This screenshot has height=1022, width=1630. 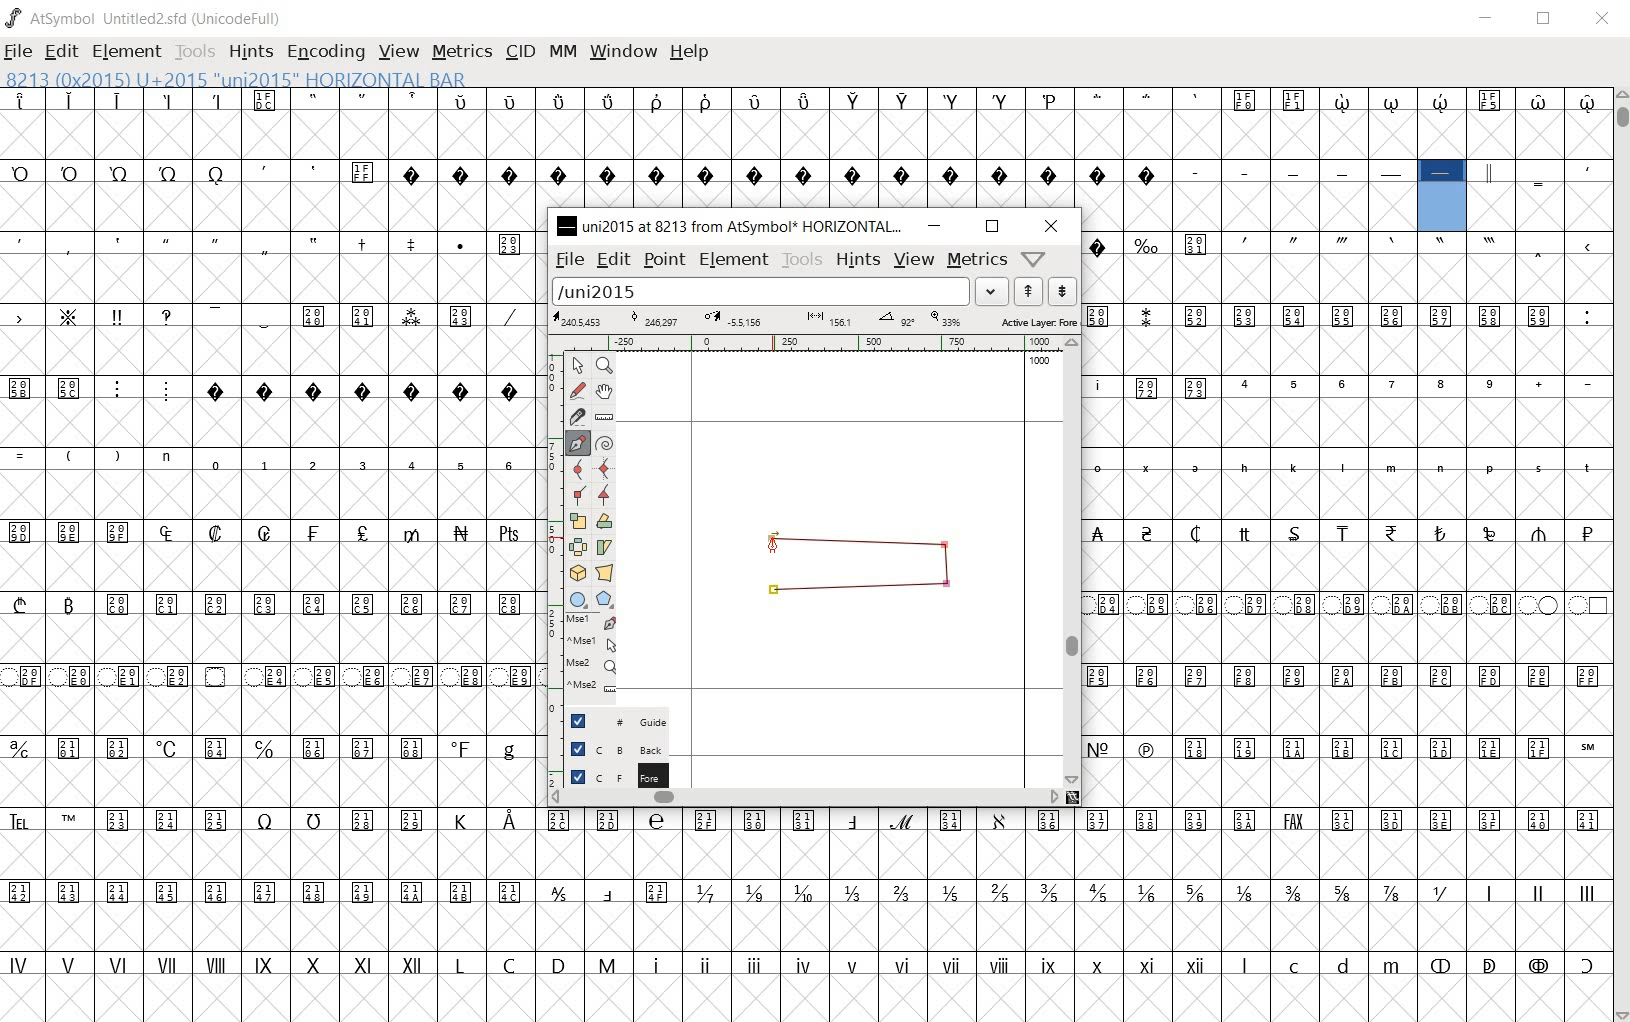 I want to click on added point, so click(x=948, y=586).